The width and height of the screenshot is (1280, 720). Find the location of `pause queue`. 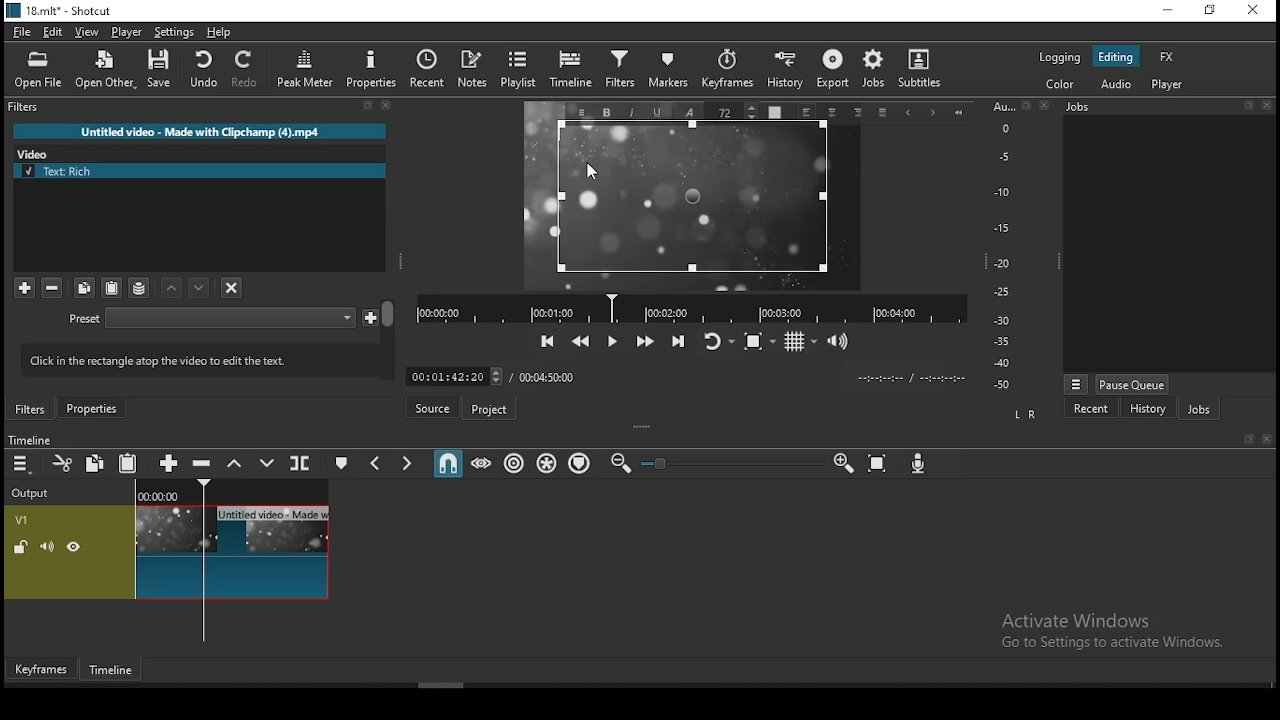

pause queue is located at coordinates (1133, 384).